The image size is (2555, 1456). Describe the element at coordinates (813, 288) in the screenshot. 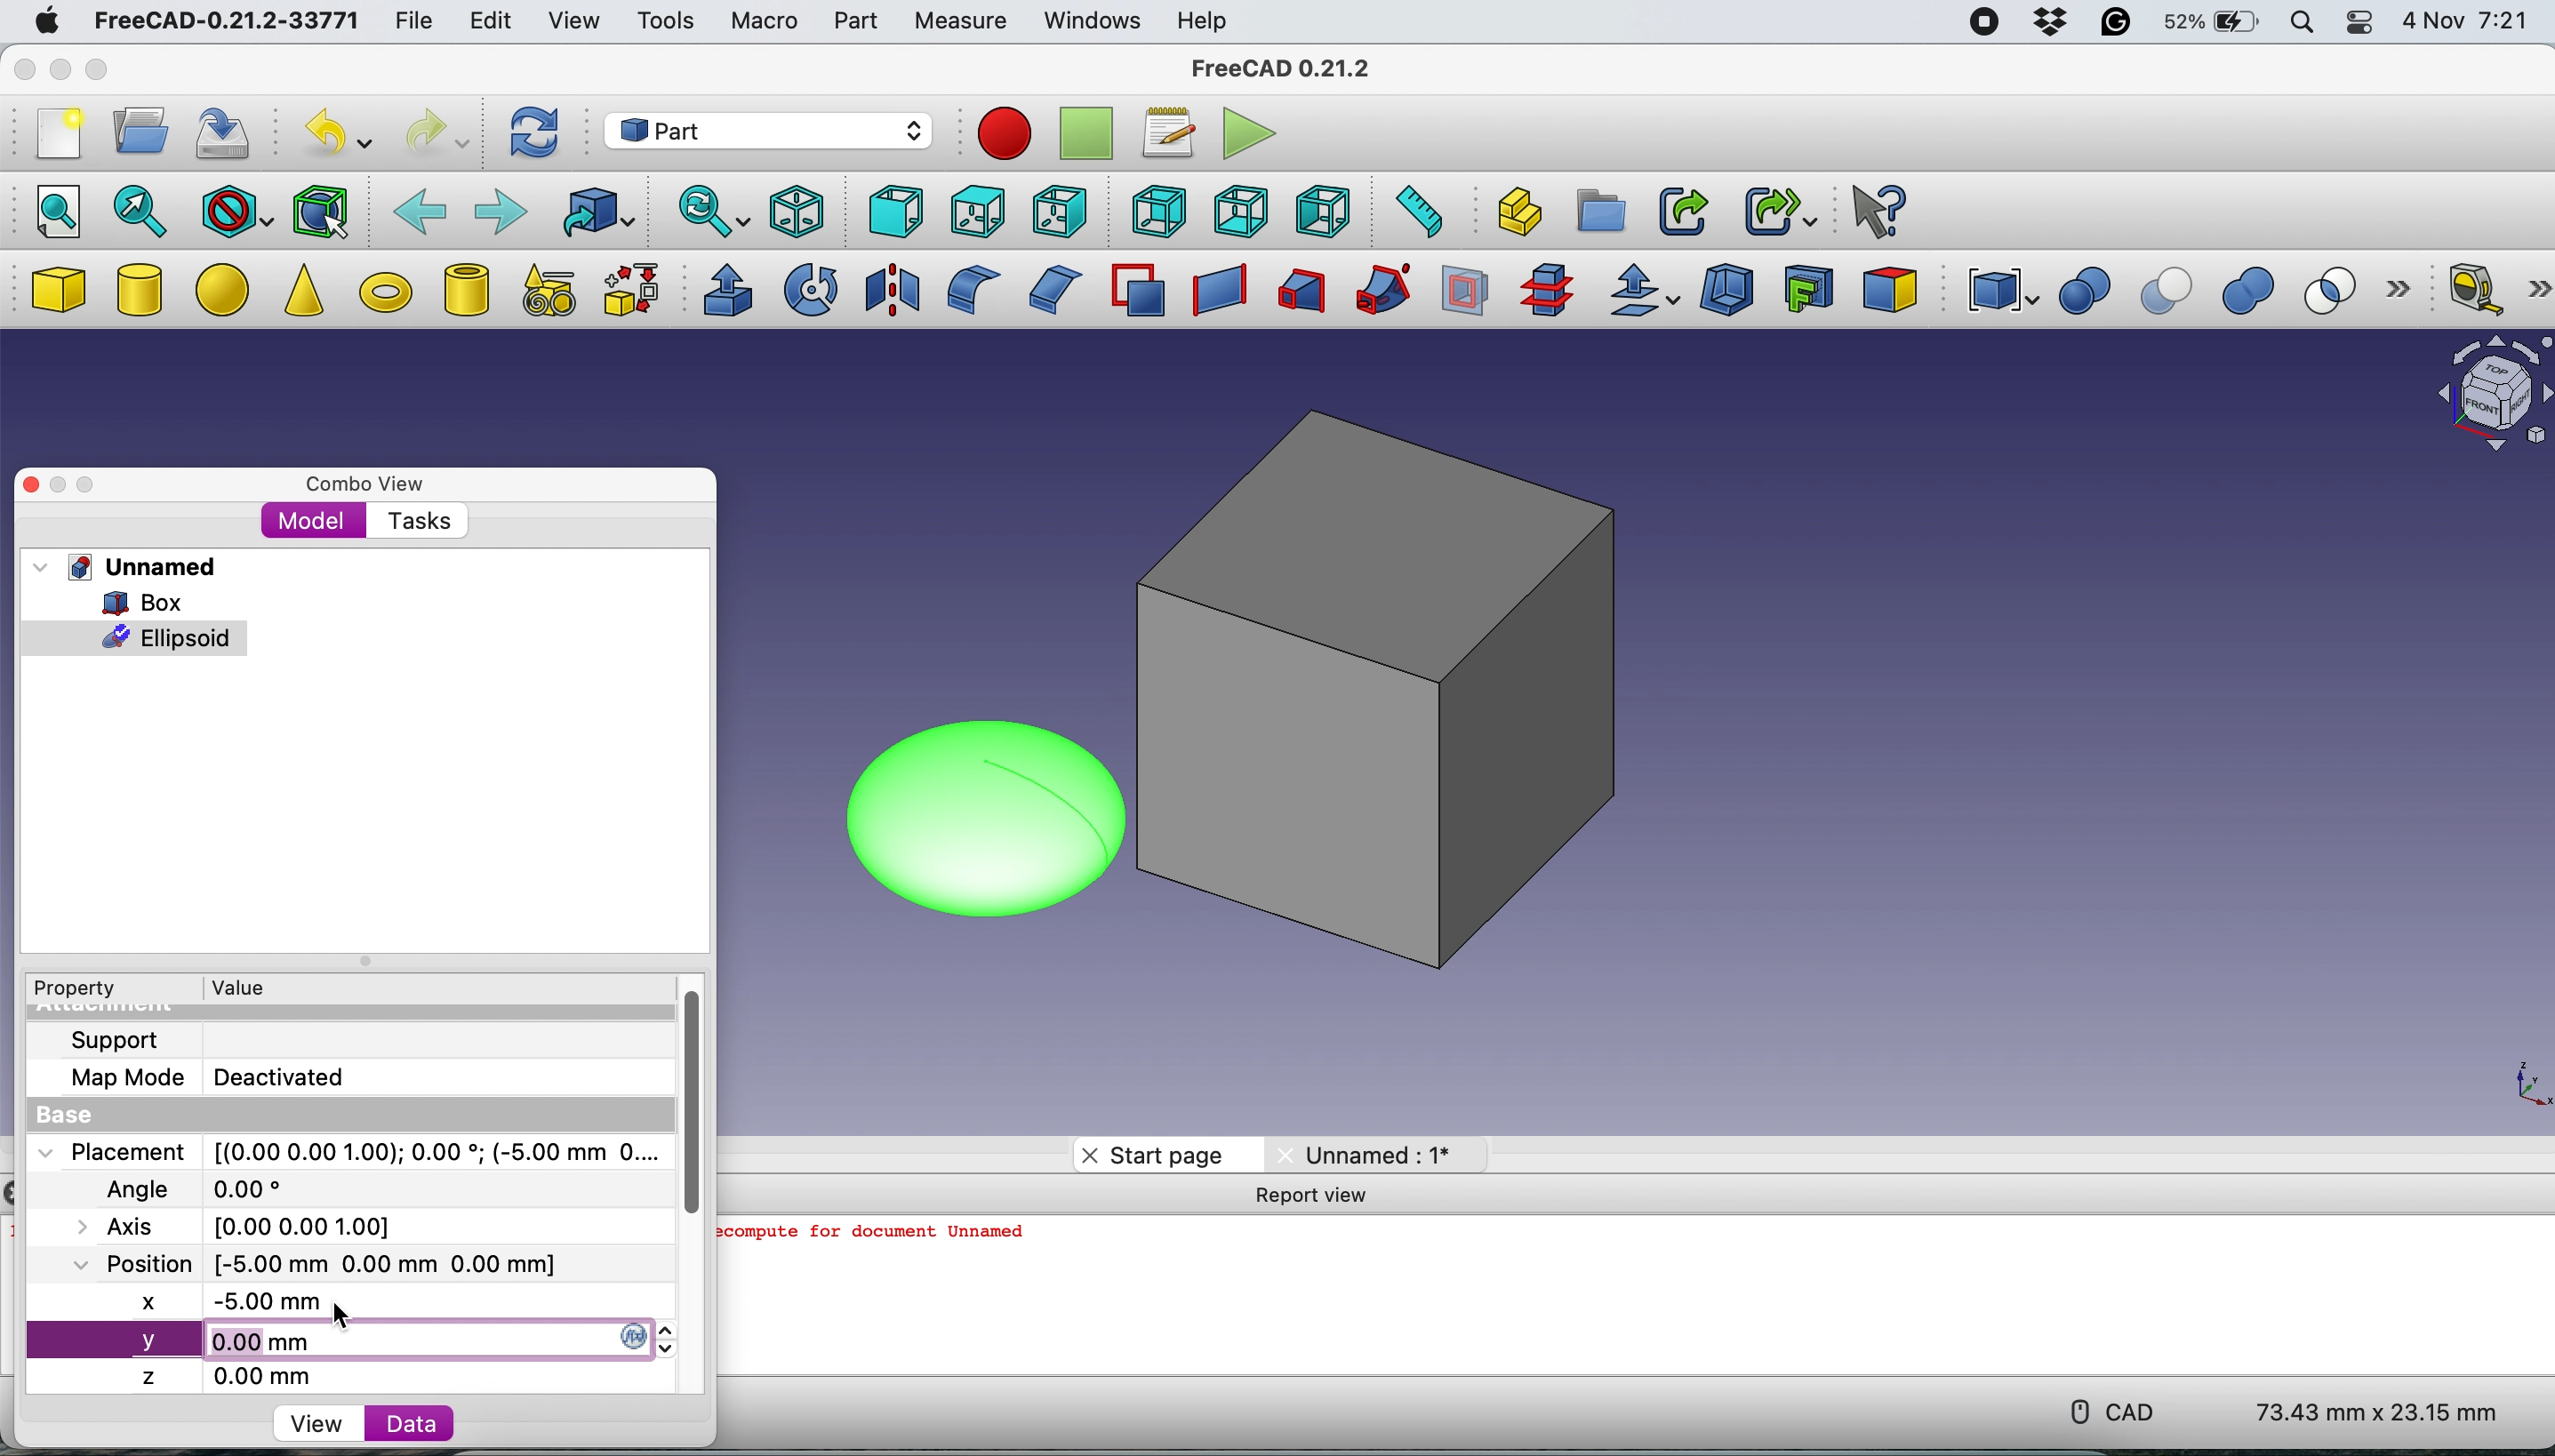

I see `revolve` at that location.